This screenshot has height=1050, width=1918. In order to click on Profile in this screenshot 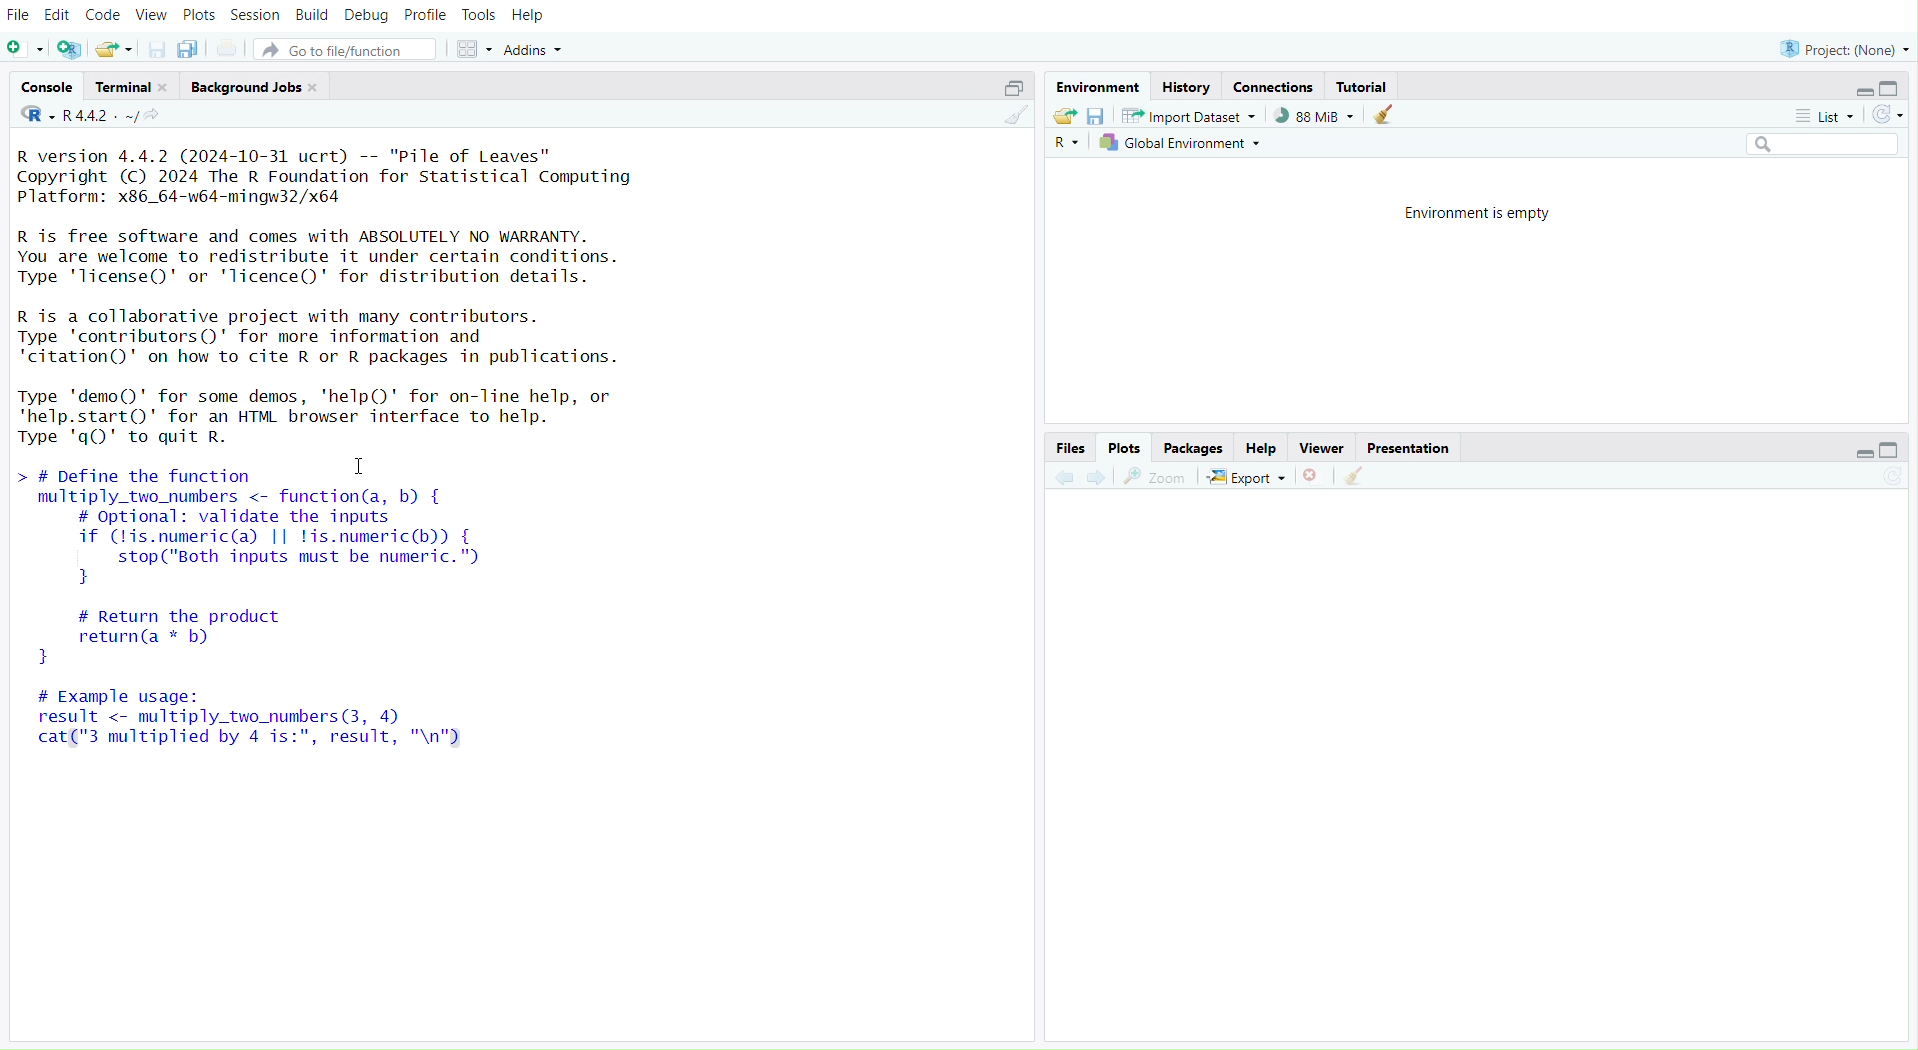, I will do `click(423, 18)`.